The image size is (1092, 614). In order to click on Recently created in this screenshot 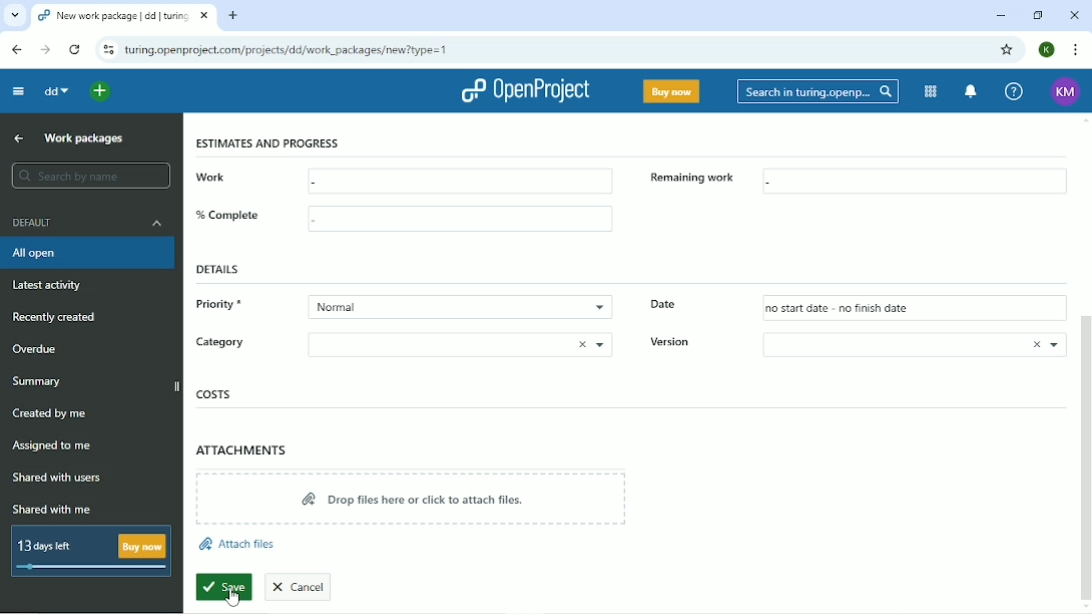, I will do `click(56, 317)`.